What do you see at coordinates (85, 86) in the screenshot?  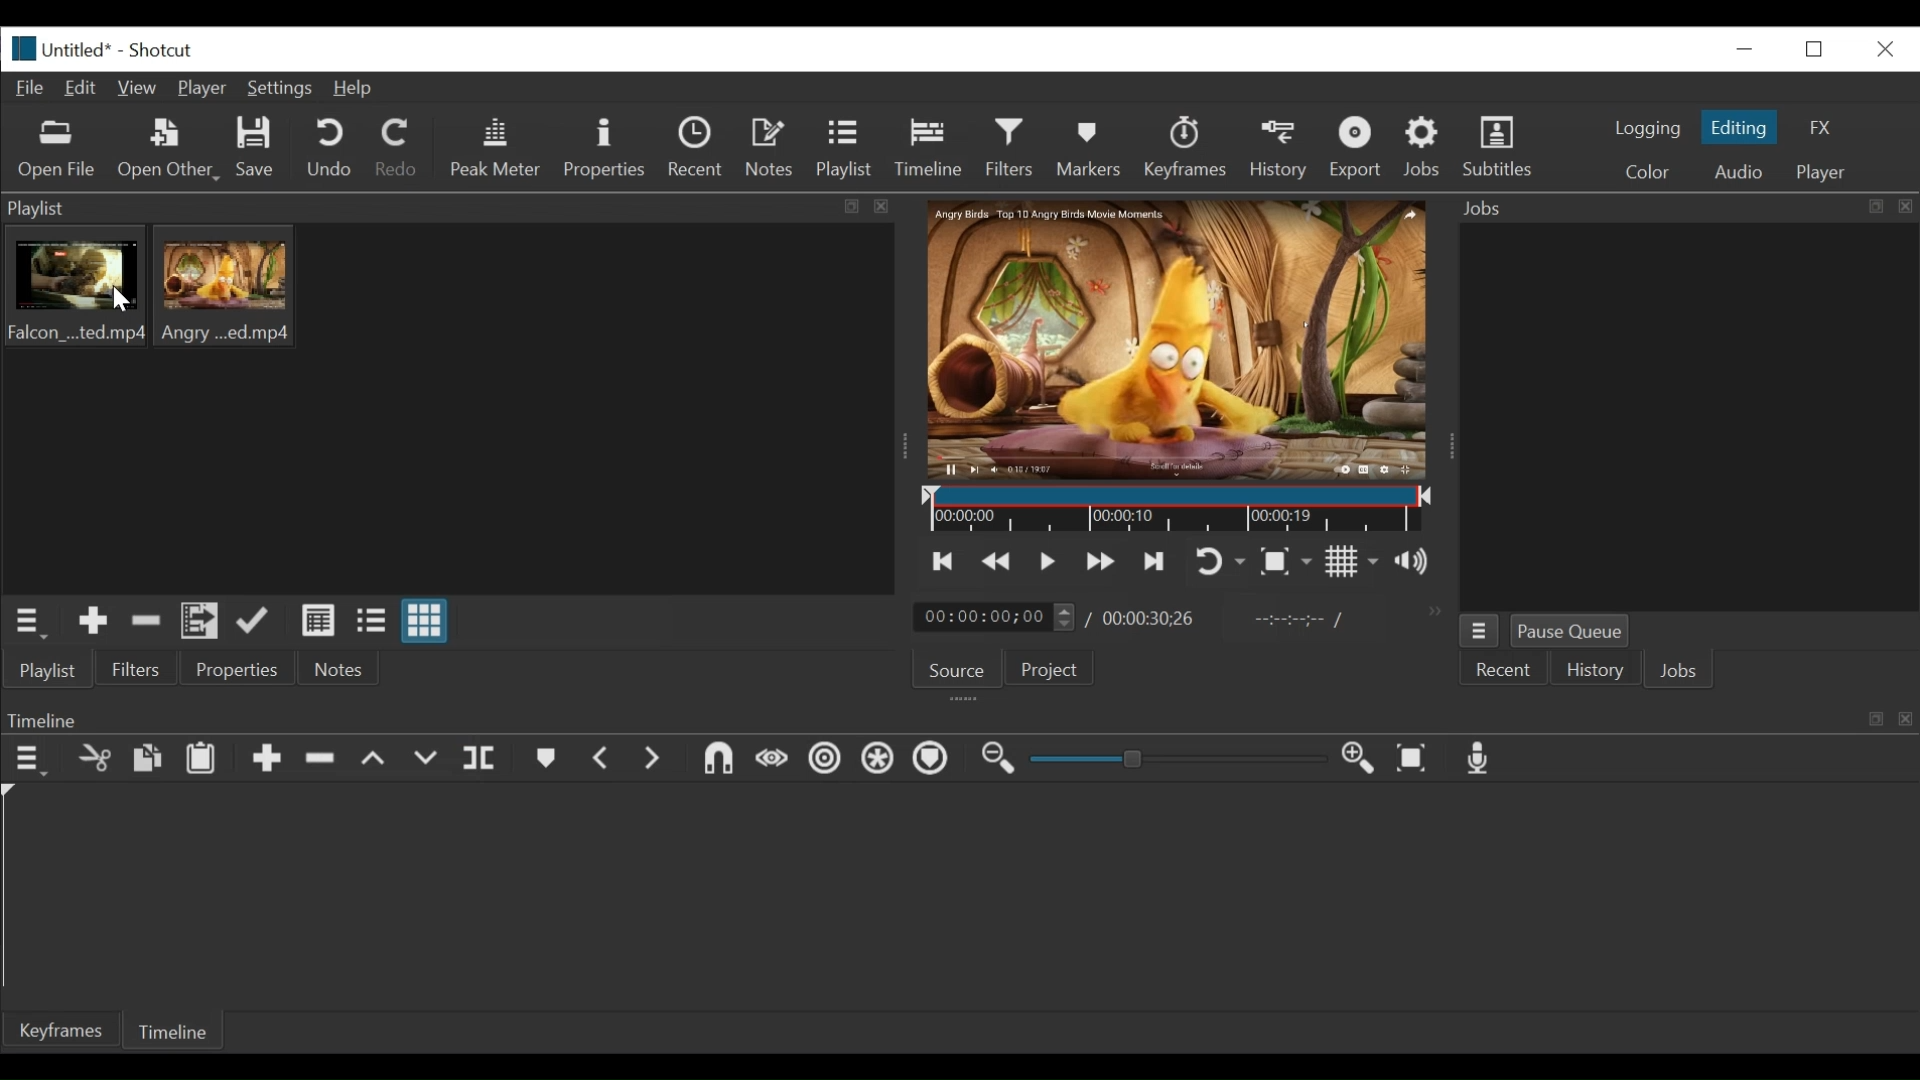 I see `Edit` at bounding box center [85, 86].